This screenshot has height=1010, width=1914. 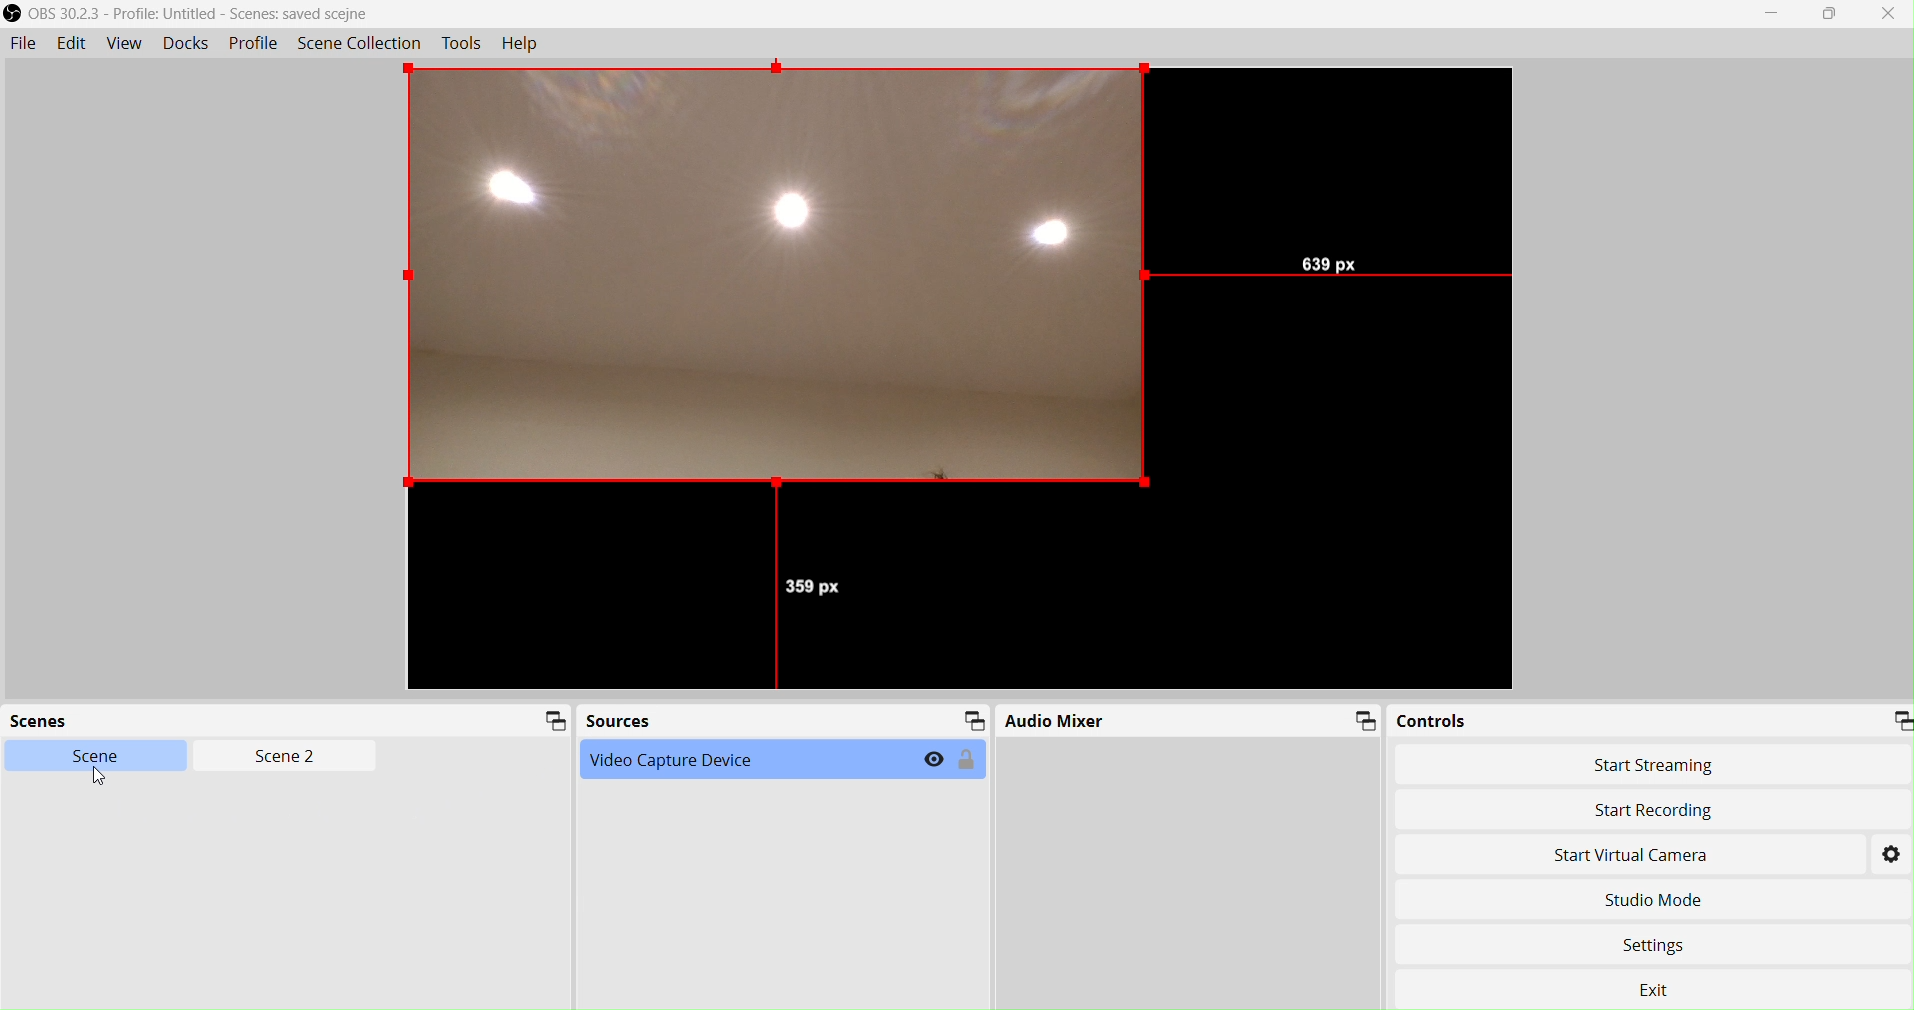 What do you see at coordinates (228, 14) in the screenshot?
I see `` at bounding box center [228, 14].